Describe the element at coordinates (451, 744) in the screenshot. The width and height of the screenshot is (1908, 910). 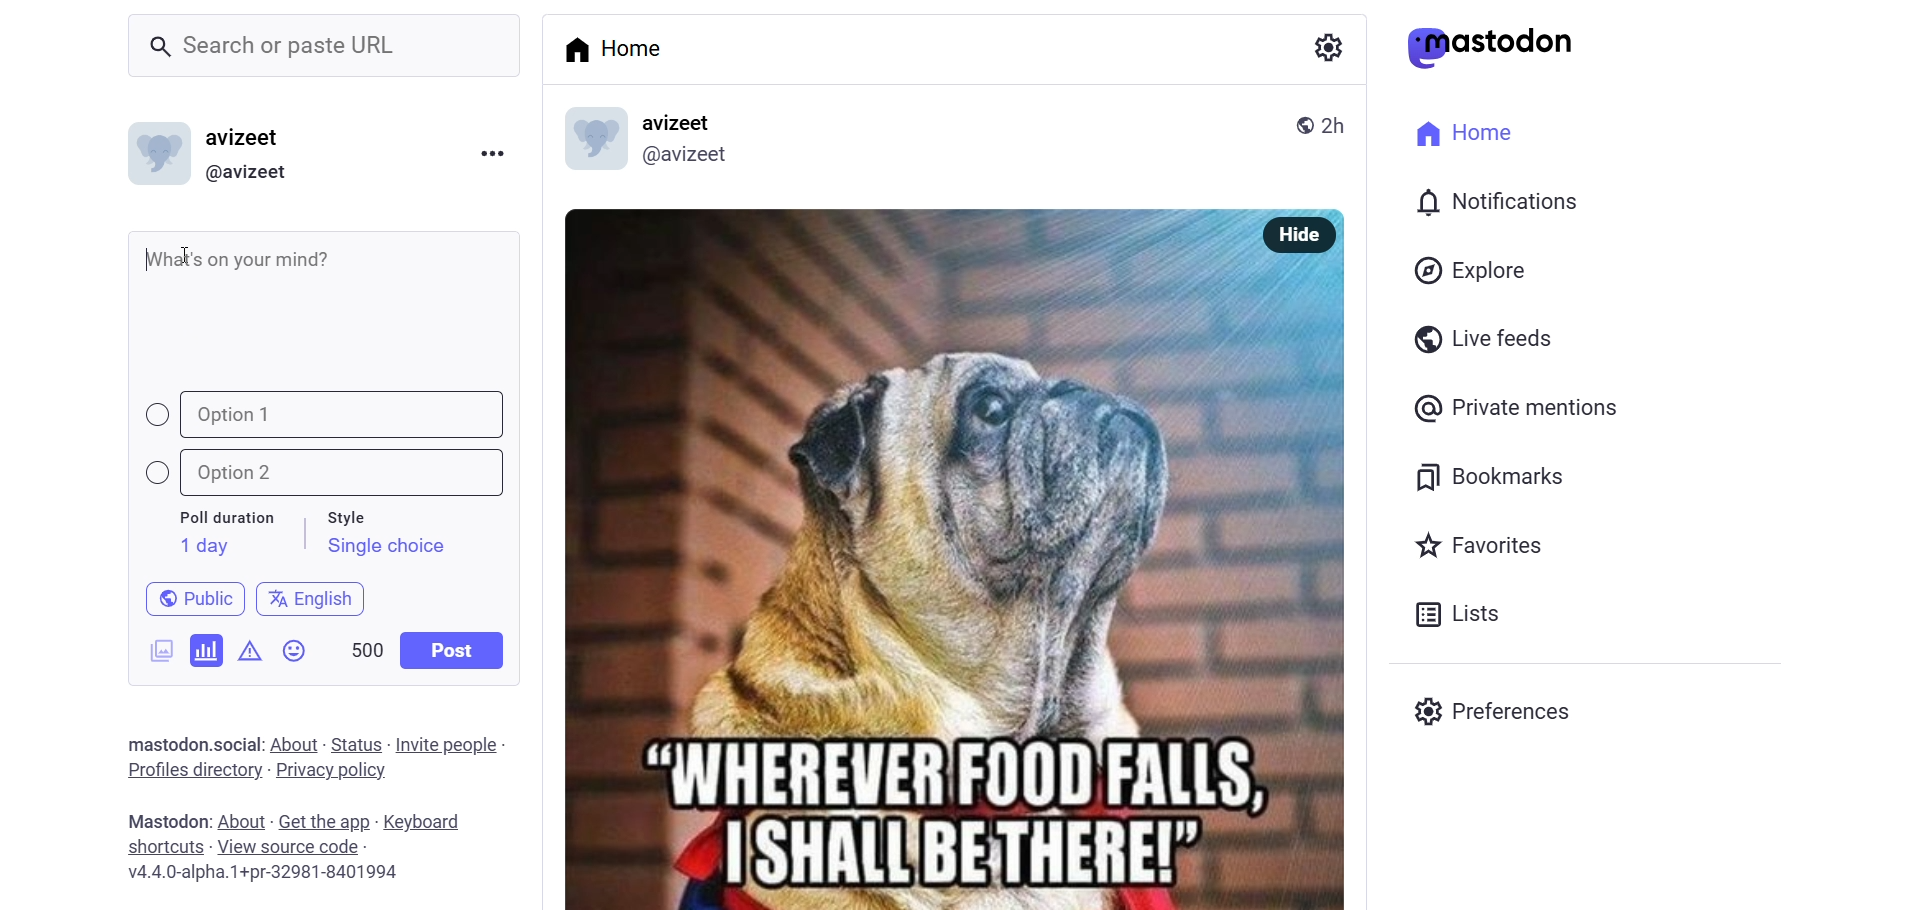
I see `invite people` at that location.